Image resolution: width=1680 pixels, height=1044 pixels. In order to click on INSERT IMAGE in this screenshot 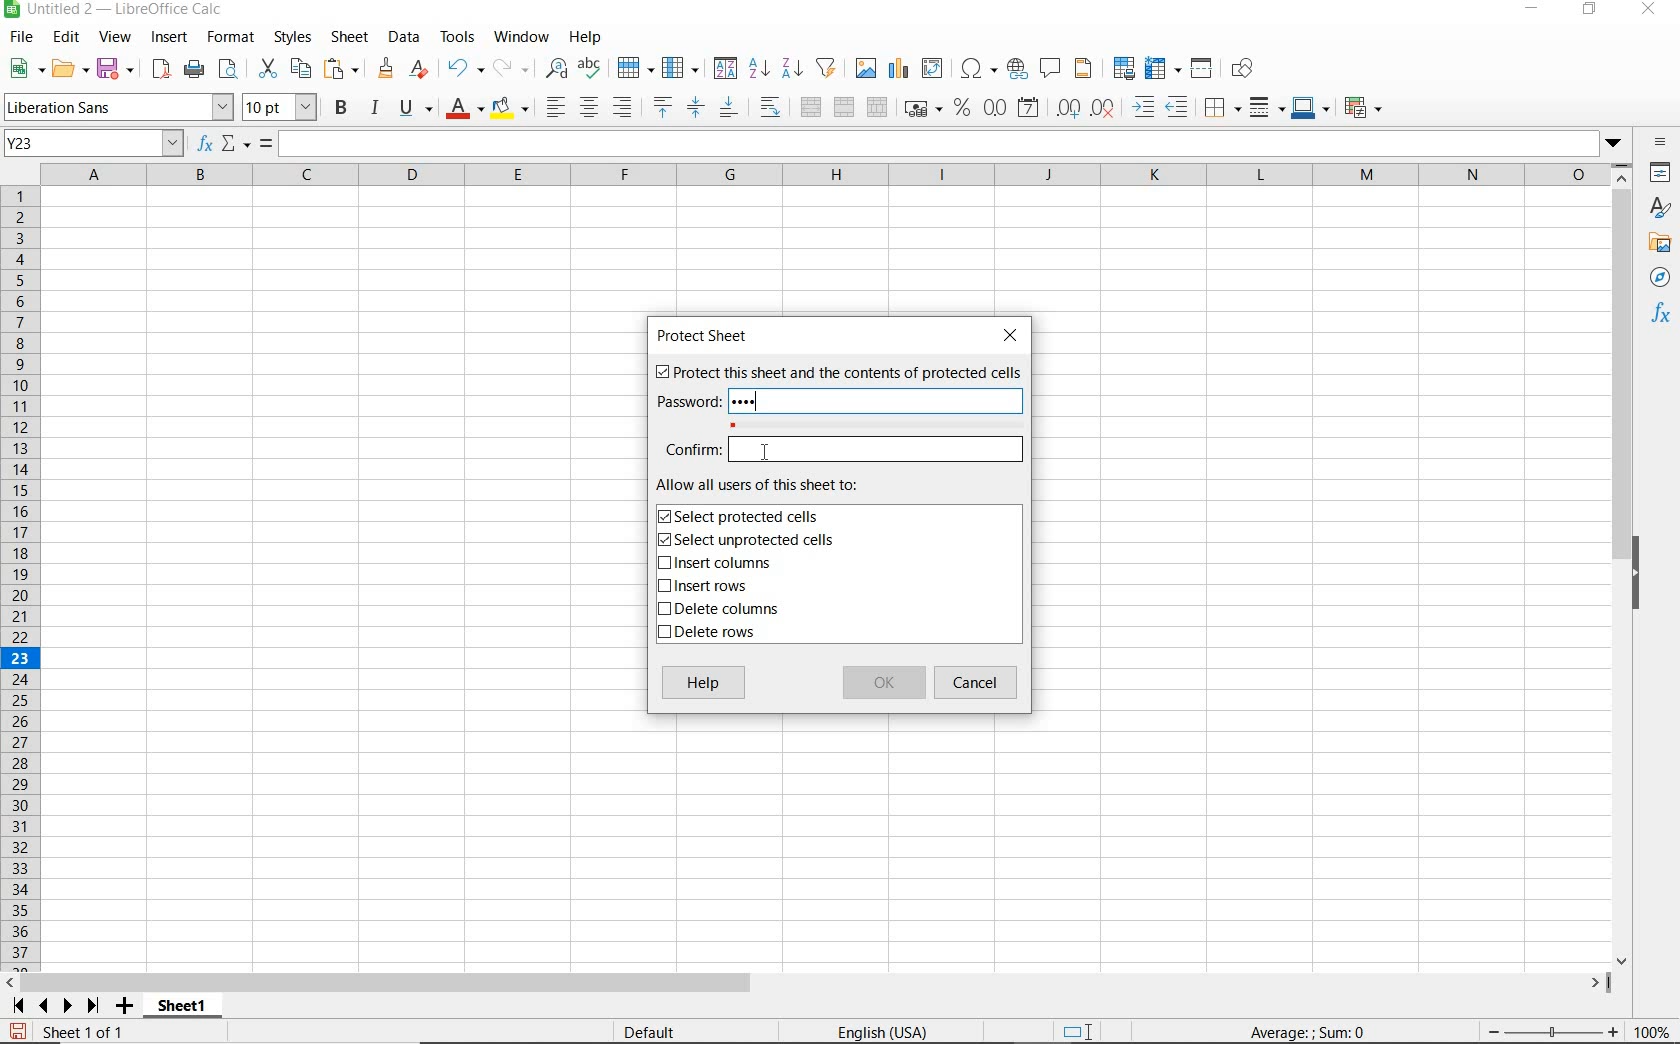, I will do `click(866, 67)`.